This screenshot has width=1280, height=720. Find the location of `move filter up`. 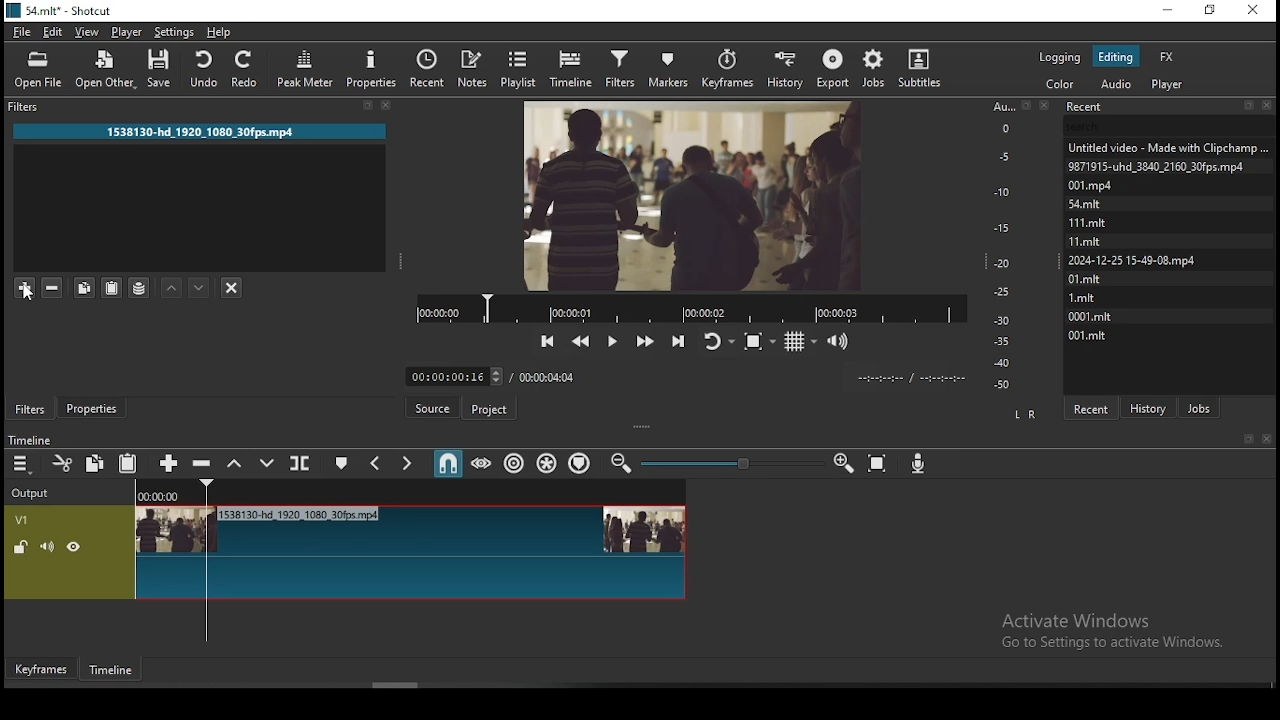

move filter up is located at coordinates (197, 288).